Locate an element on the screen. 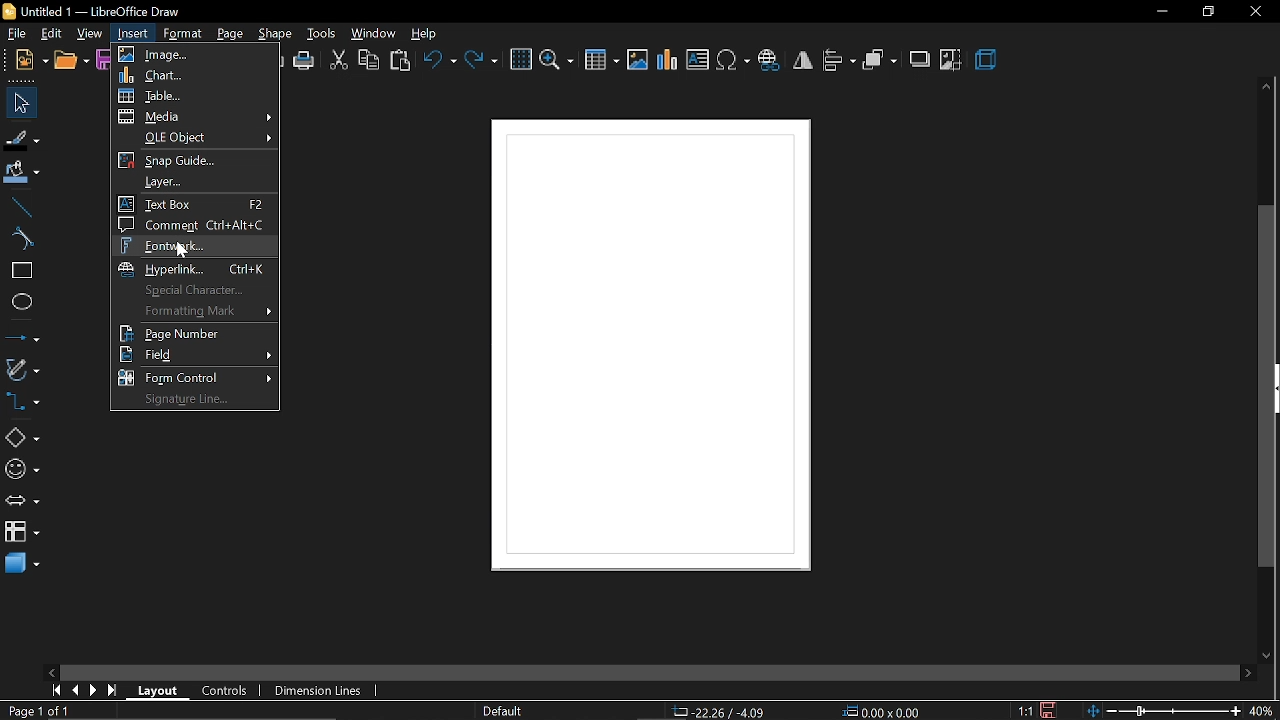  curves and polygons is located at coordinates (22, 368).